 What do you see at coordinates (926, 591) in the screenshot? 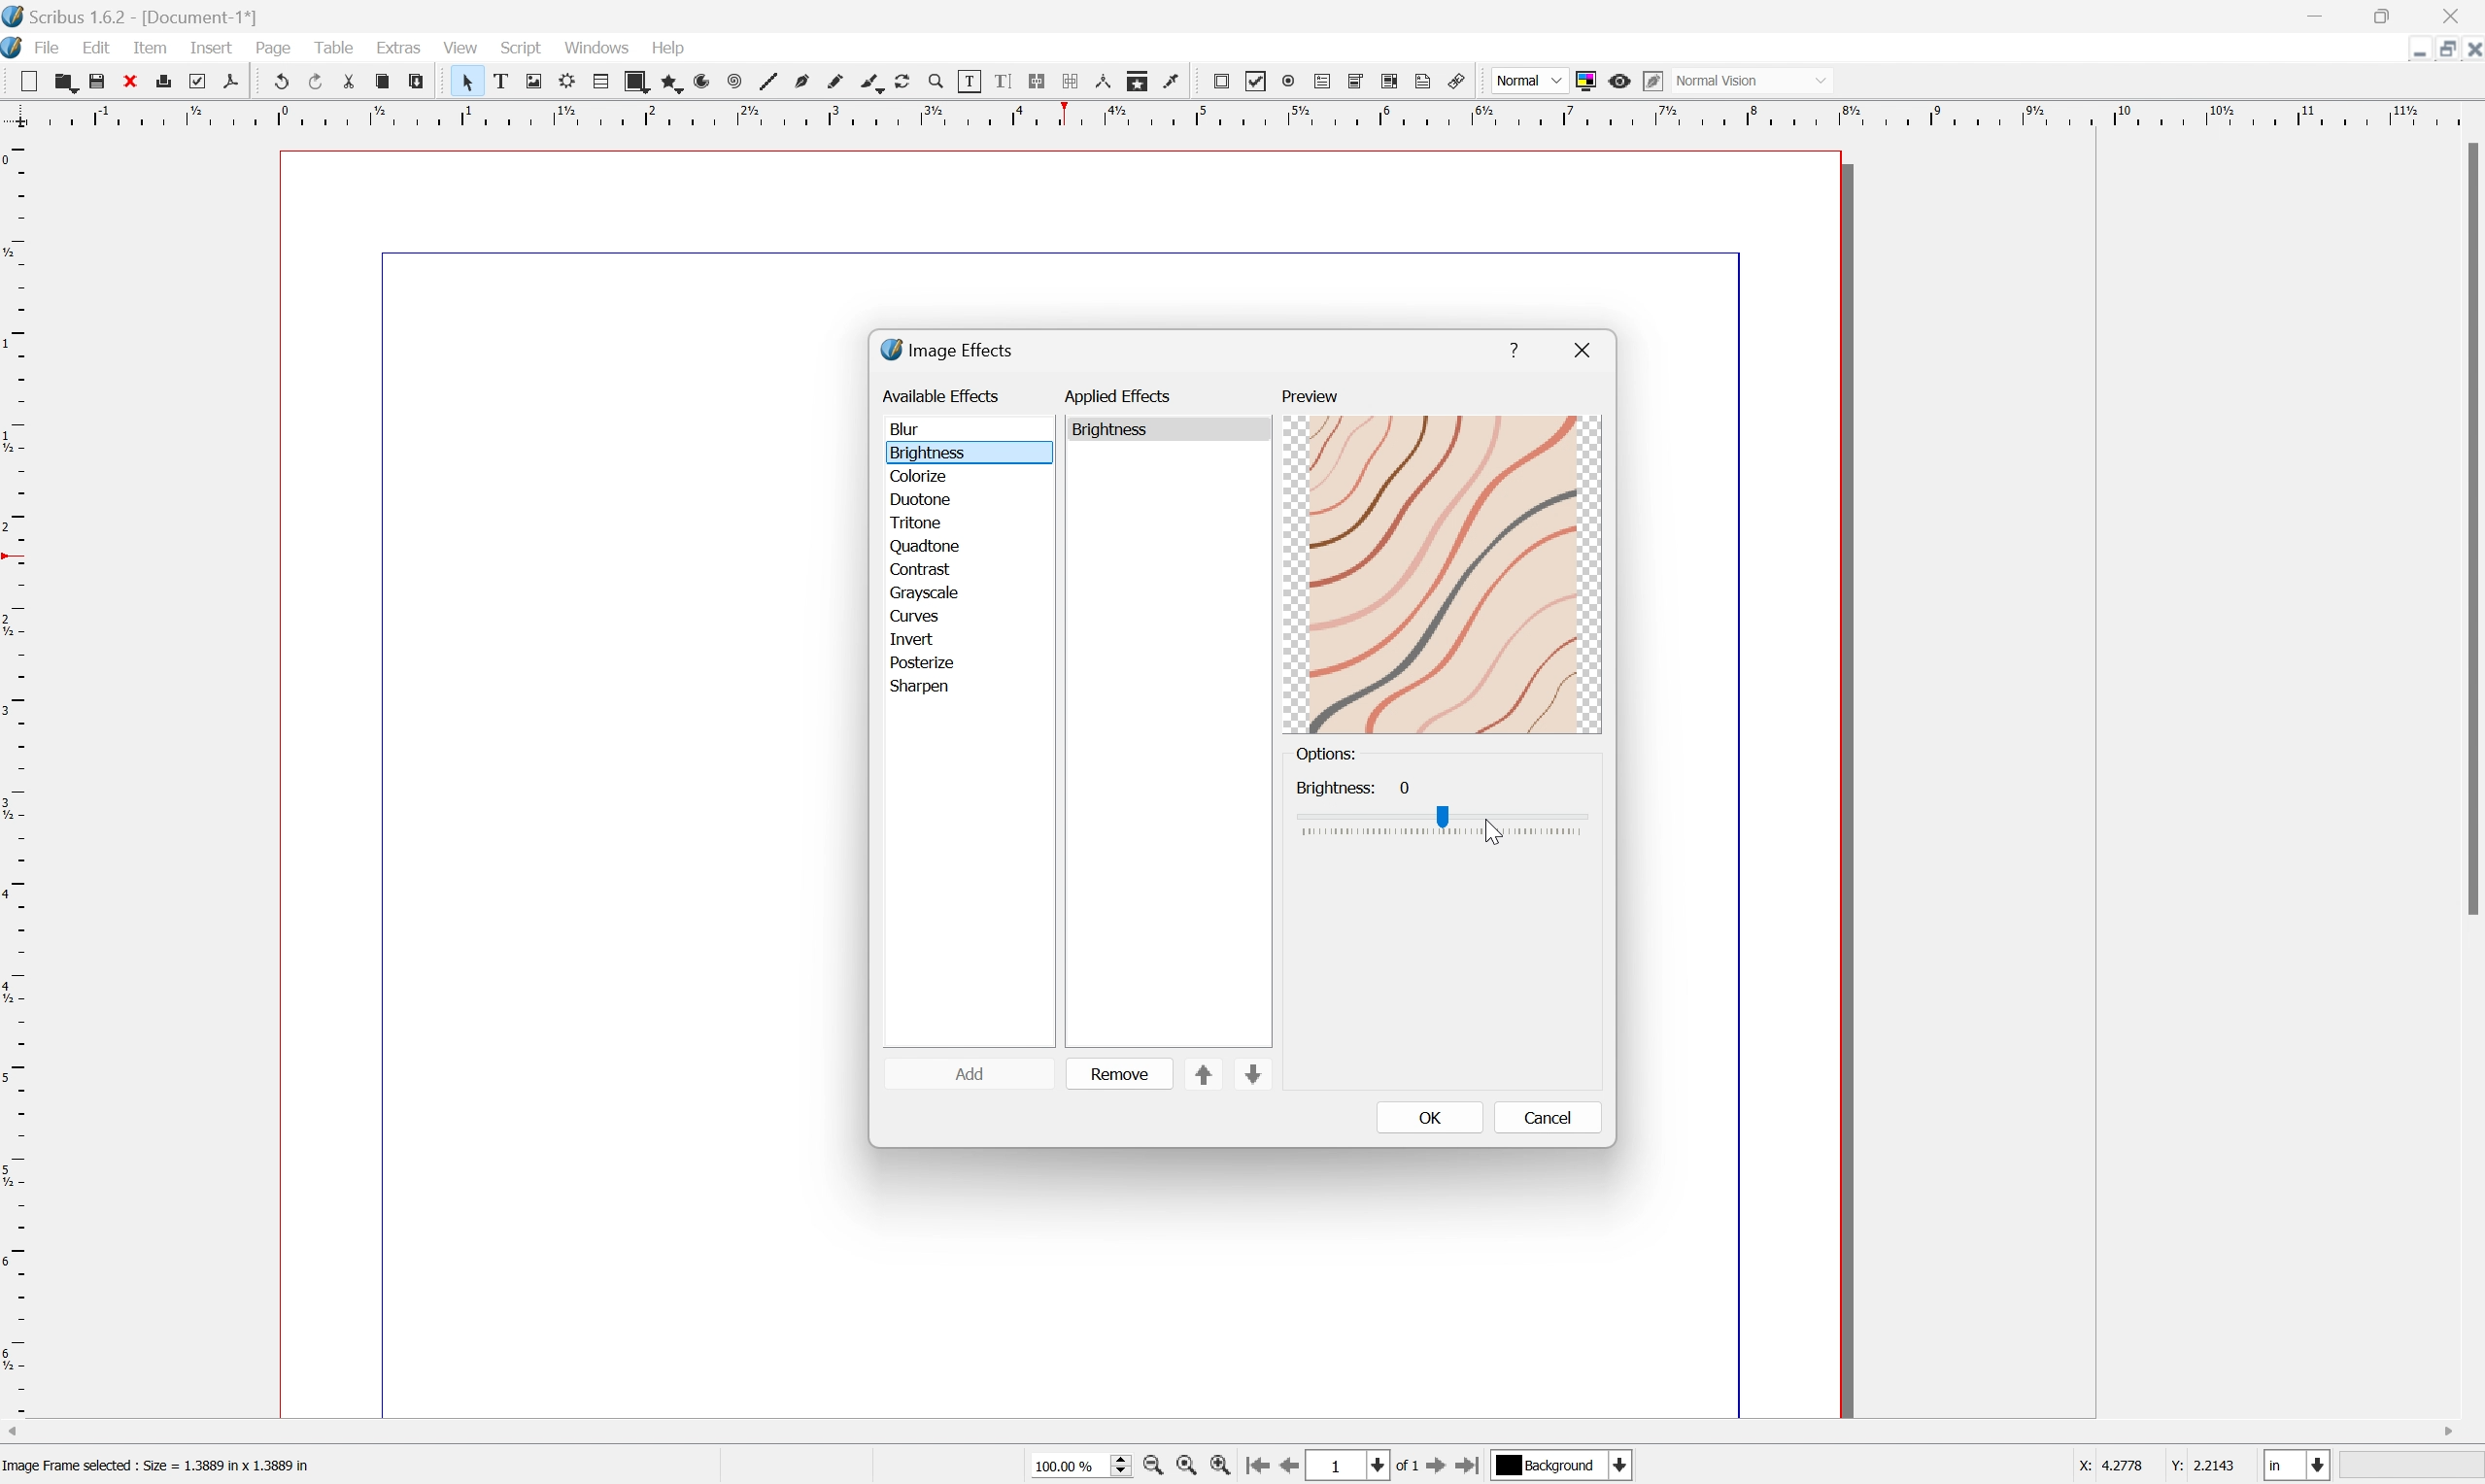
I see `grayscale` at bounding box center [926, 591].